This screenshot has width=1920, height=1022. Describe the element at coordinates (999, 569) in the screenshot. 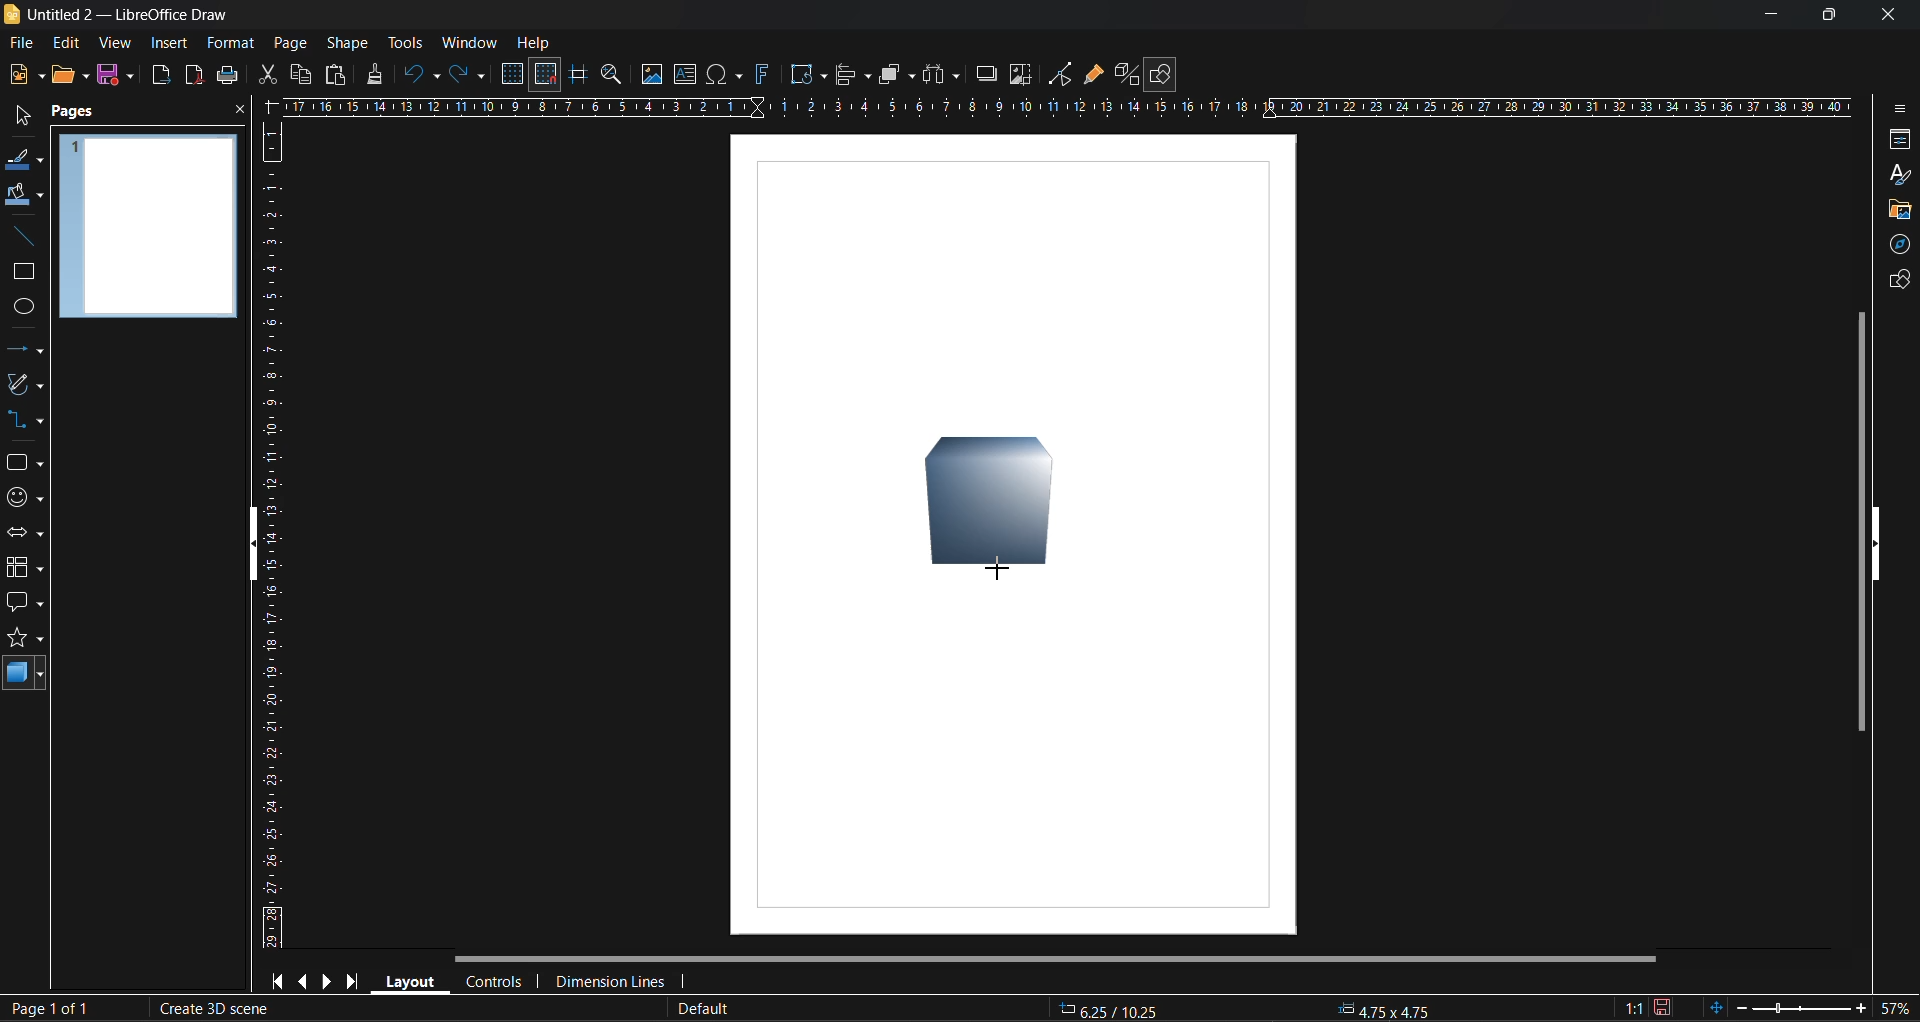

I see `cursor` at that location.